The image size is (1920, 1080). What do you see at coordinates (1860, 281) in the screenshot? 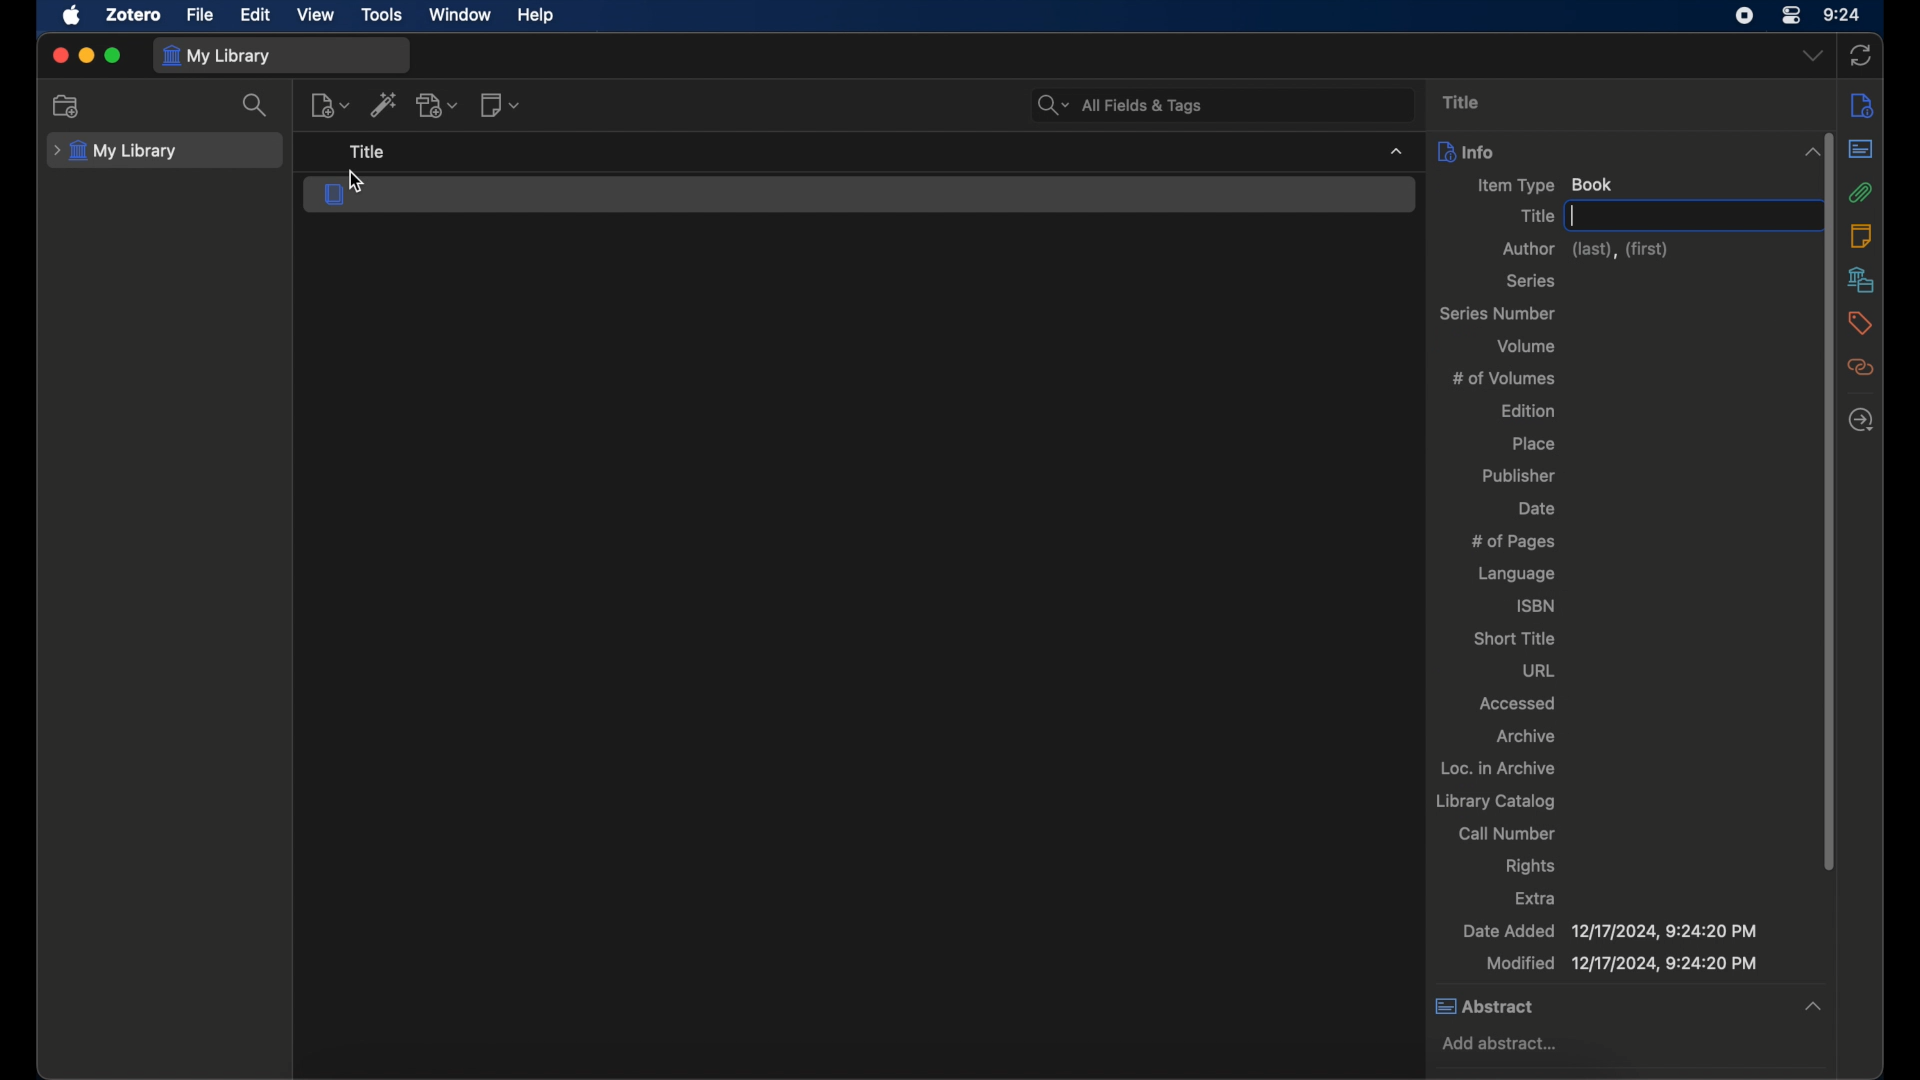
I see `libraries` at bounding box center [1860, 281].